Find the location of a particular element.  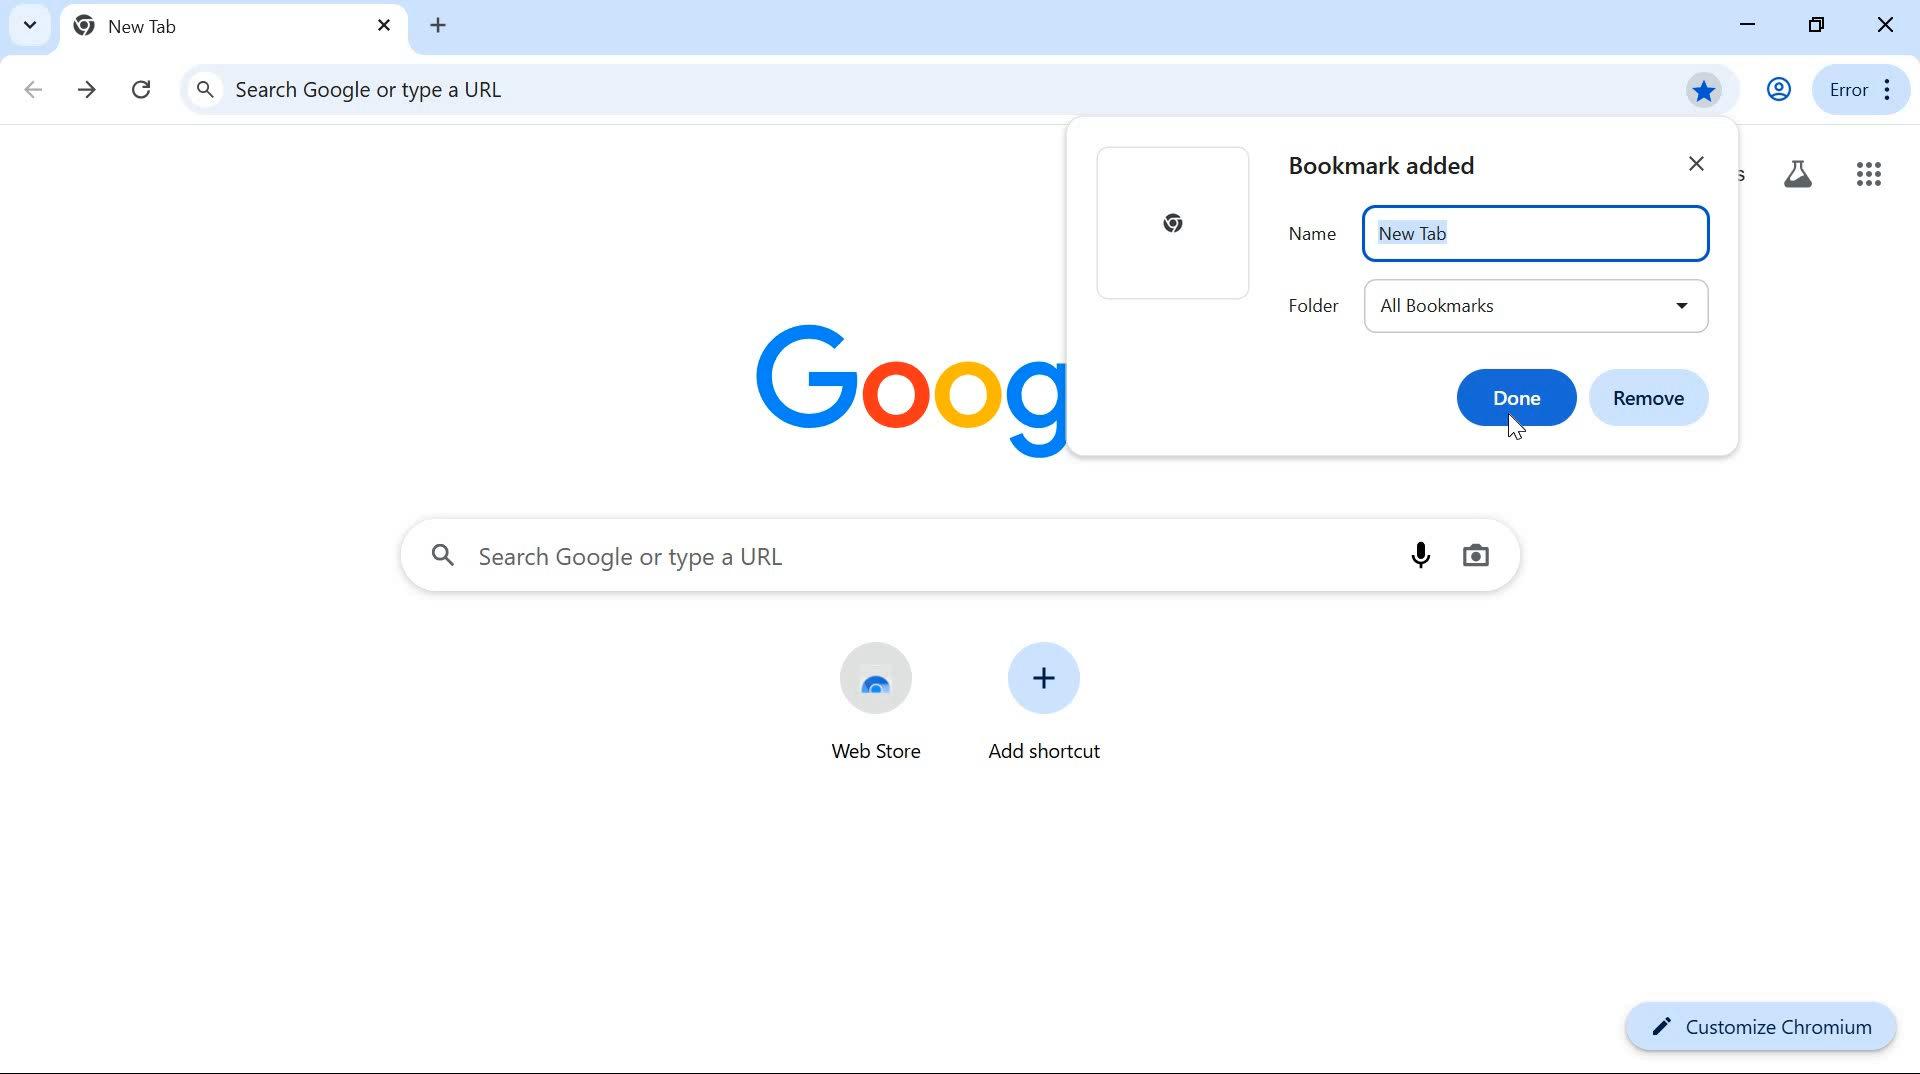

bookmark New Tab is located at coordinates (1378, 167).